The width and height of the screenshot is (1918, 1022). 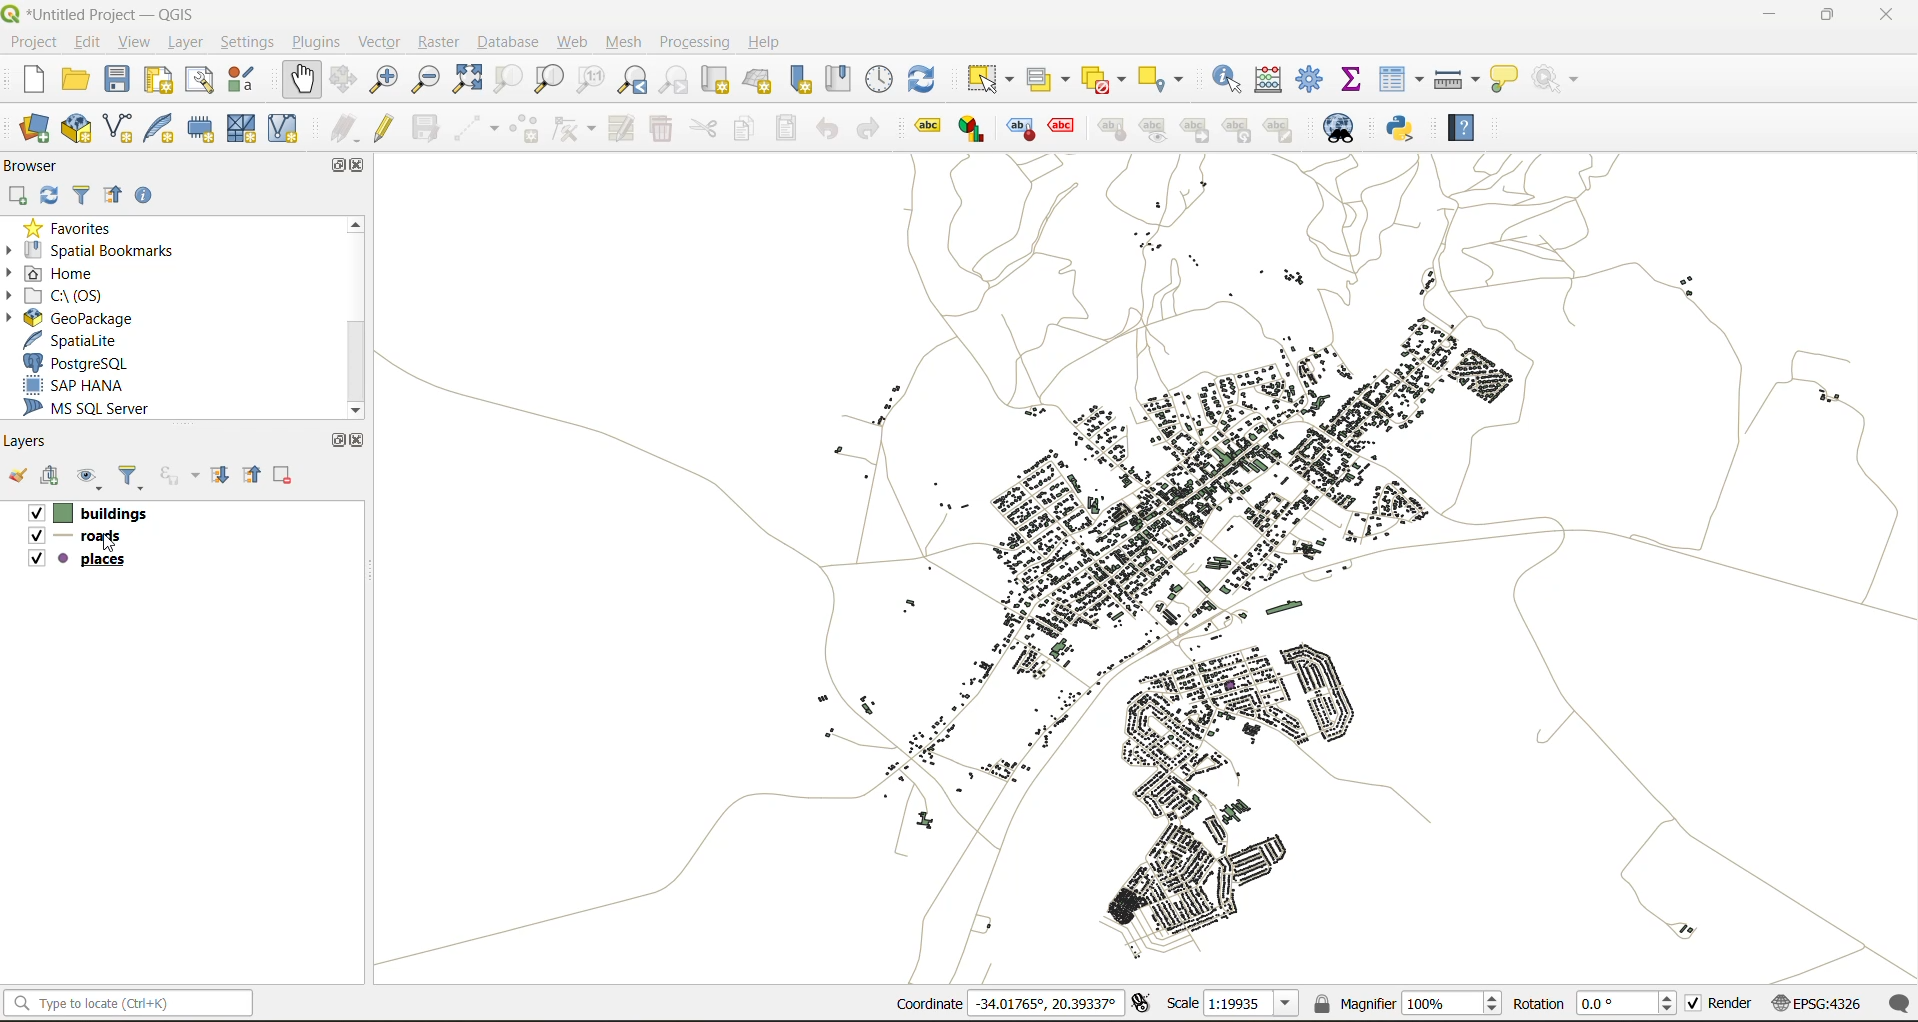 I want to click on close, so click(x=357, y=442).